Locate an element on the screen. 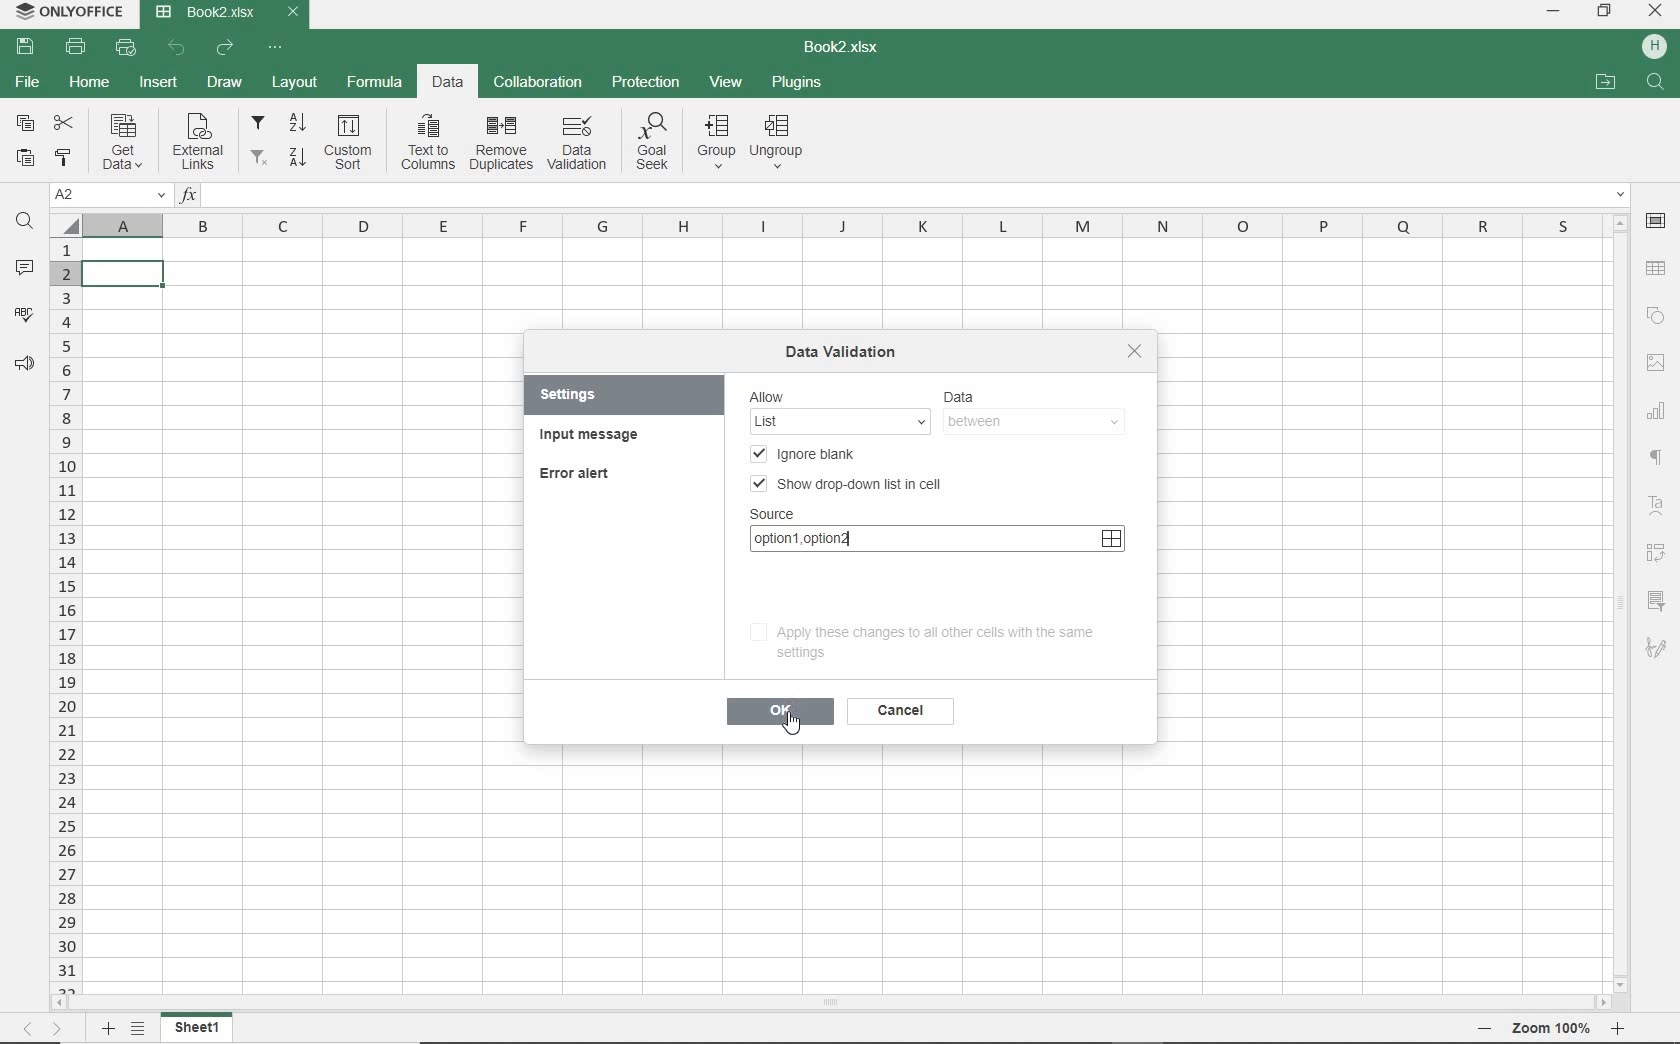  SOURCE is located at coordinates (772, 514).